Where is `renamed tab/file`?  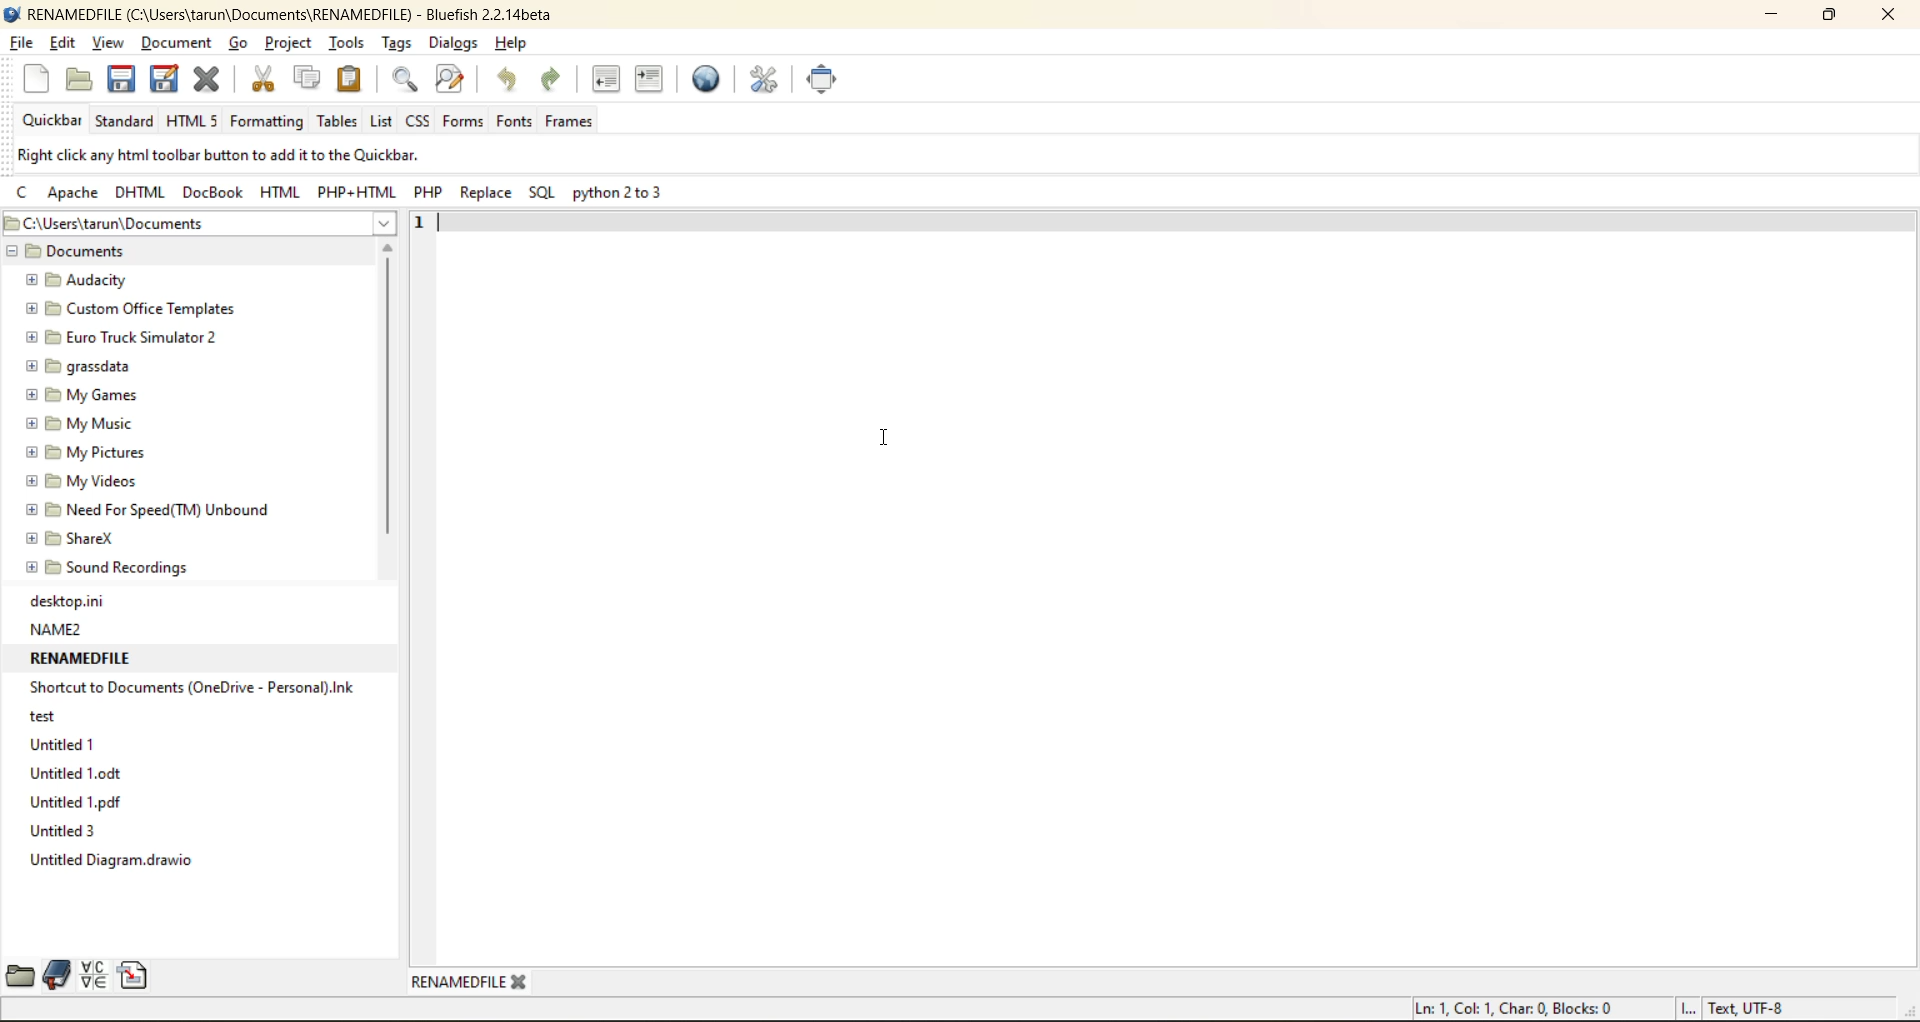
renamed tab/file is located at coordinates (472, 978).